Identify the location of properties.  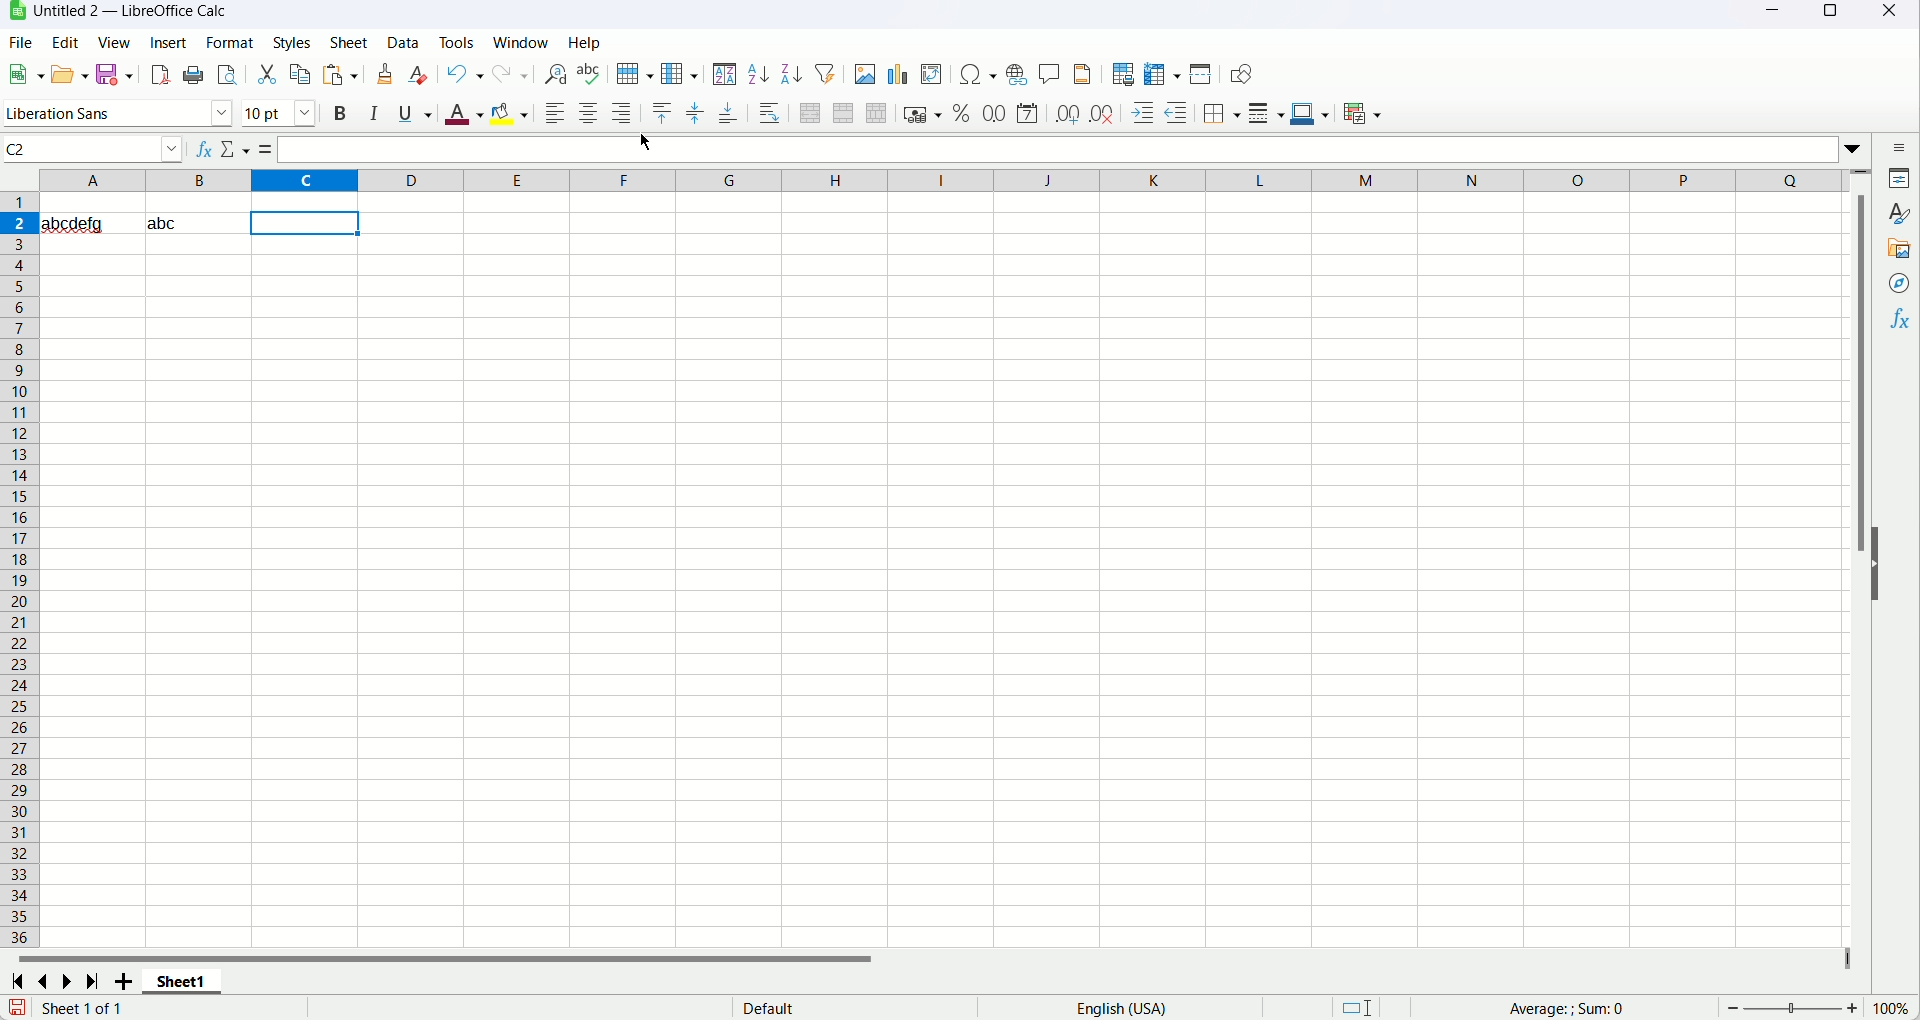
(1895, 178).